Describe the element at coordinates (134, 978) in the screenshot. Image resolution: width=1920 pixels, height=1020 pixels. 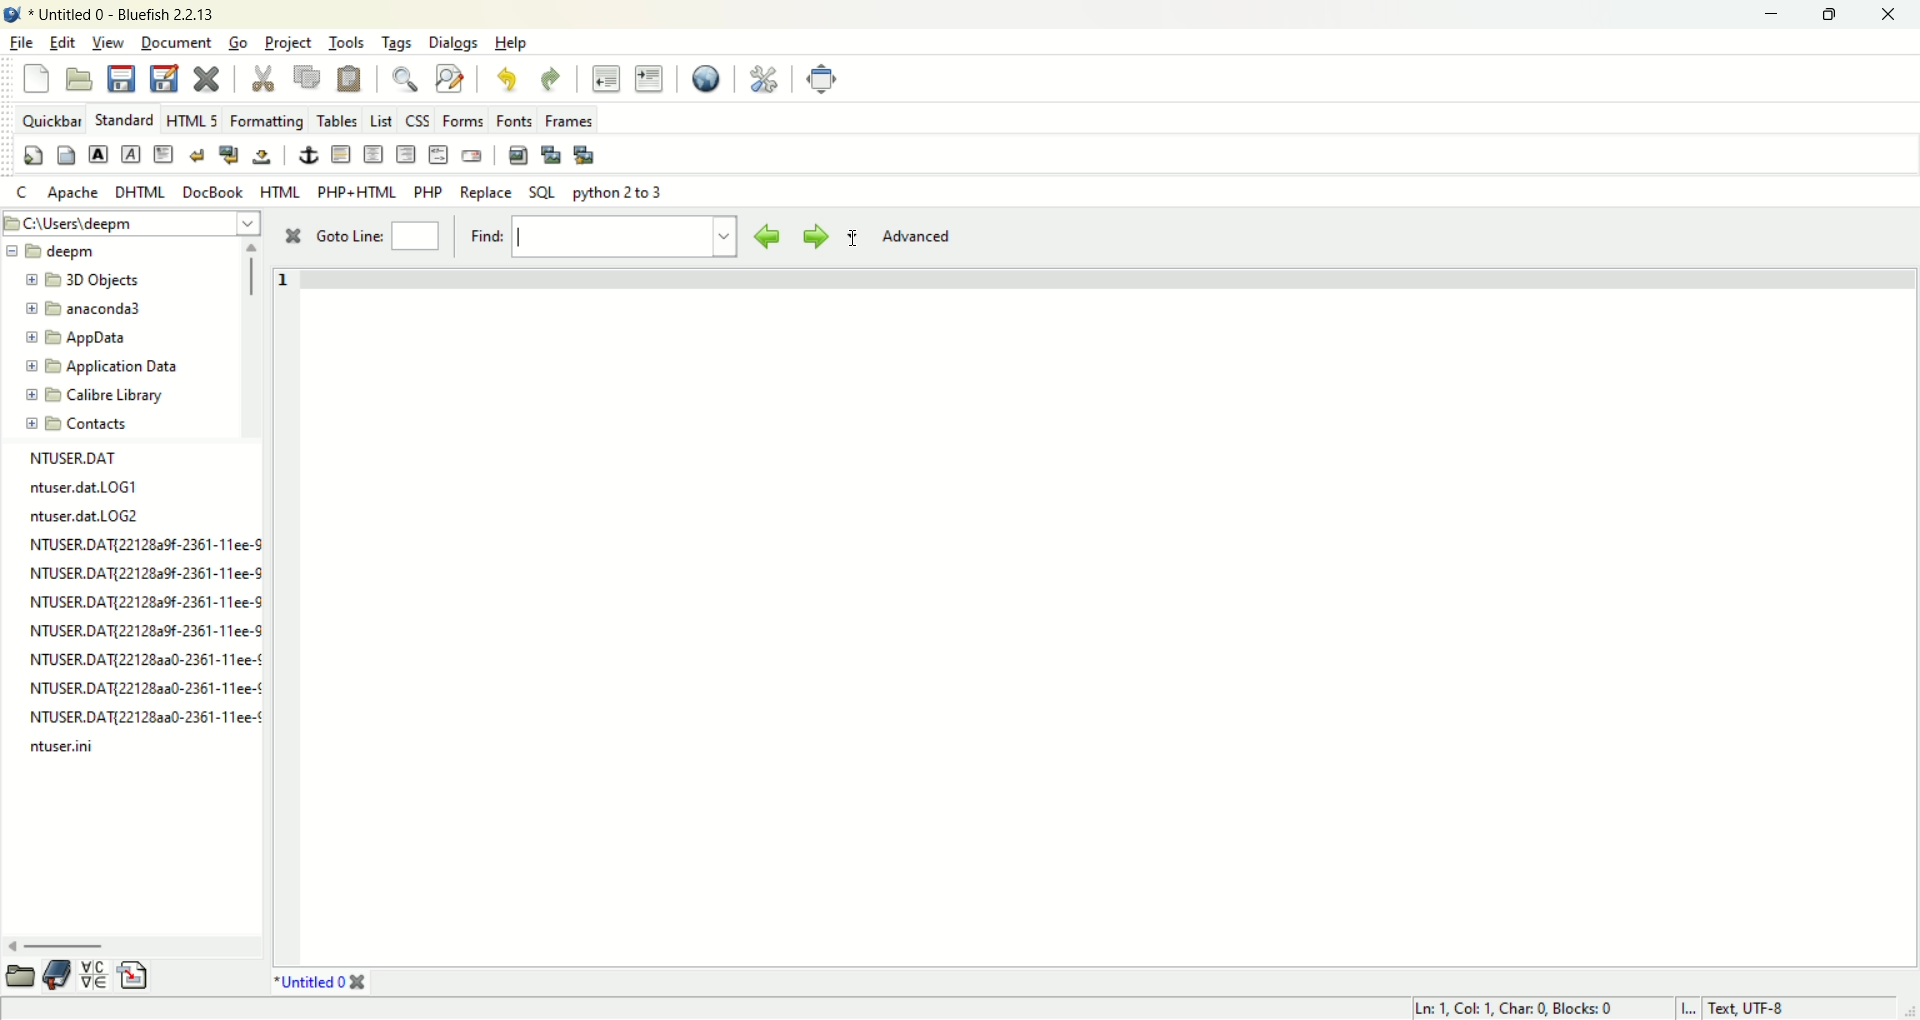
I see `snippet` at that location.